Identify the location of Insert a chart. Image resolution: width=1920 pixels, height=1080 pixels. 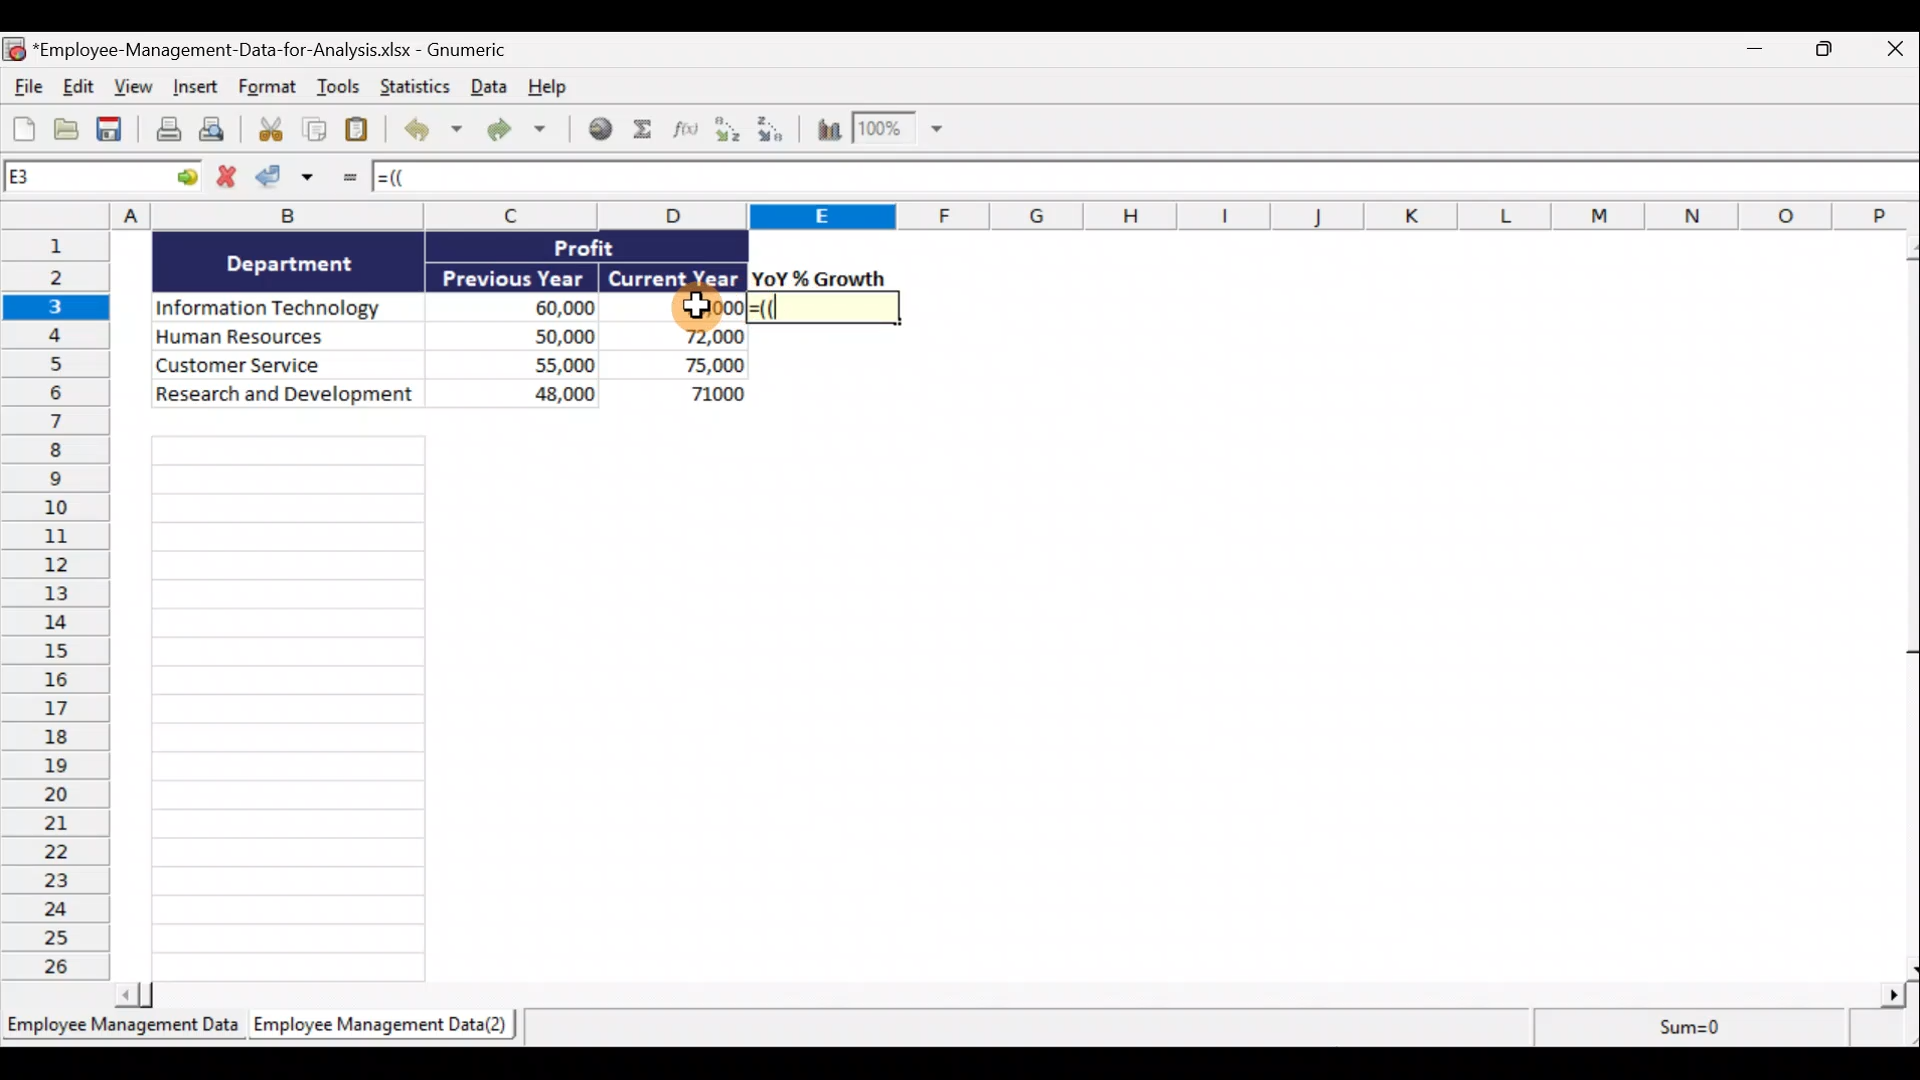
(827, 133).